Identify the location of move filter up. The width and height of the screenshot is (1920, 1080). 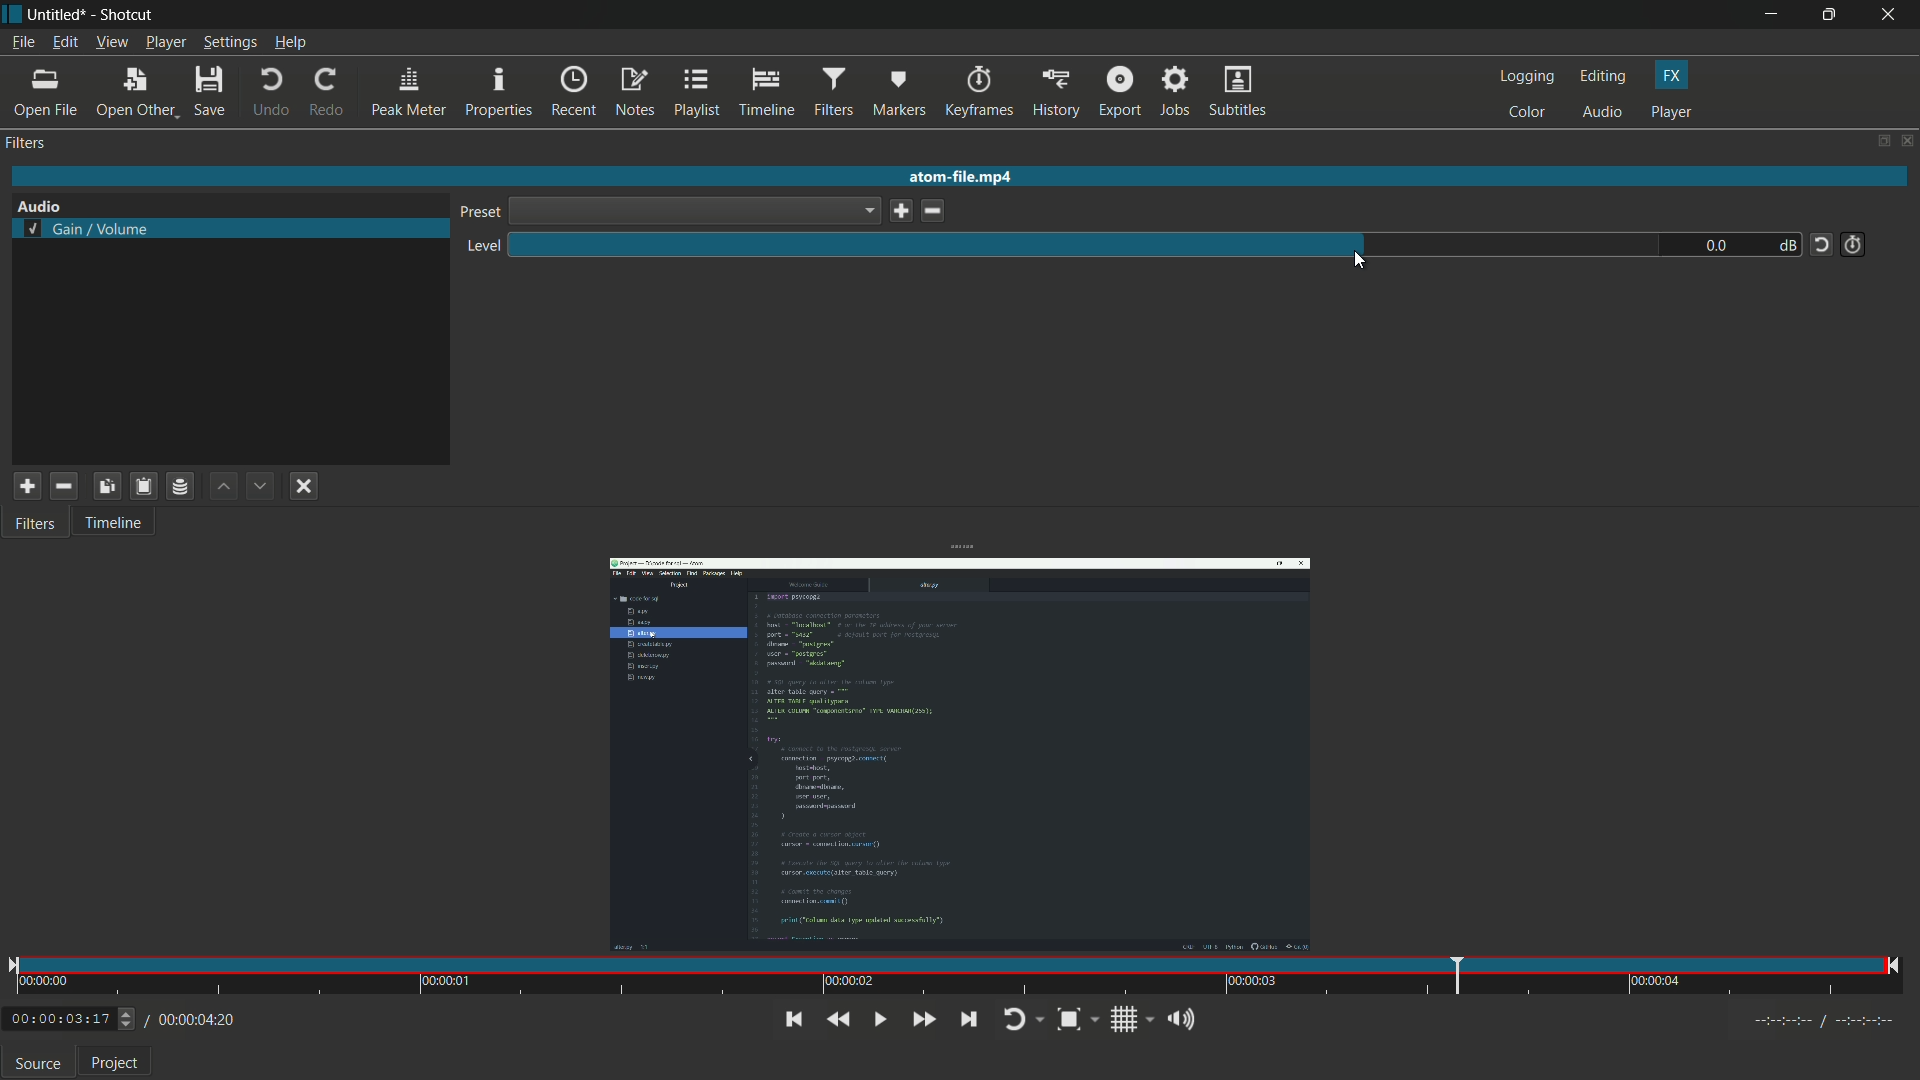
(221, 486).